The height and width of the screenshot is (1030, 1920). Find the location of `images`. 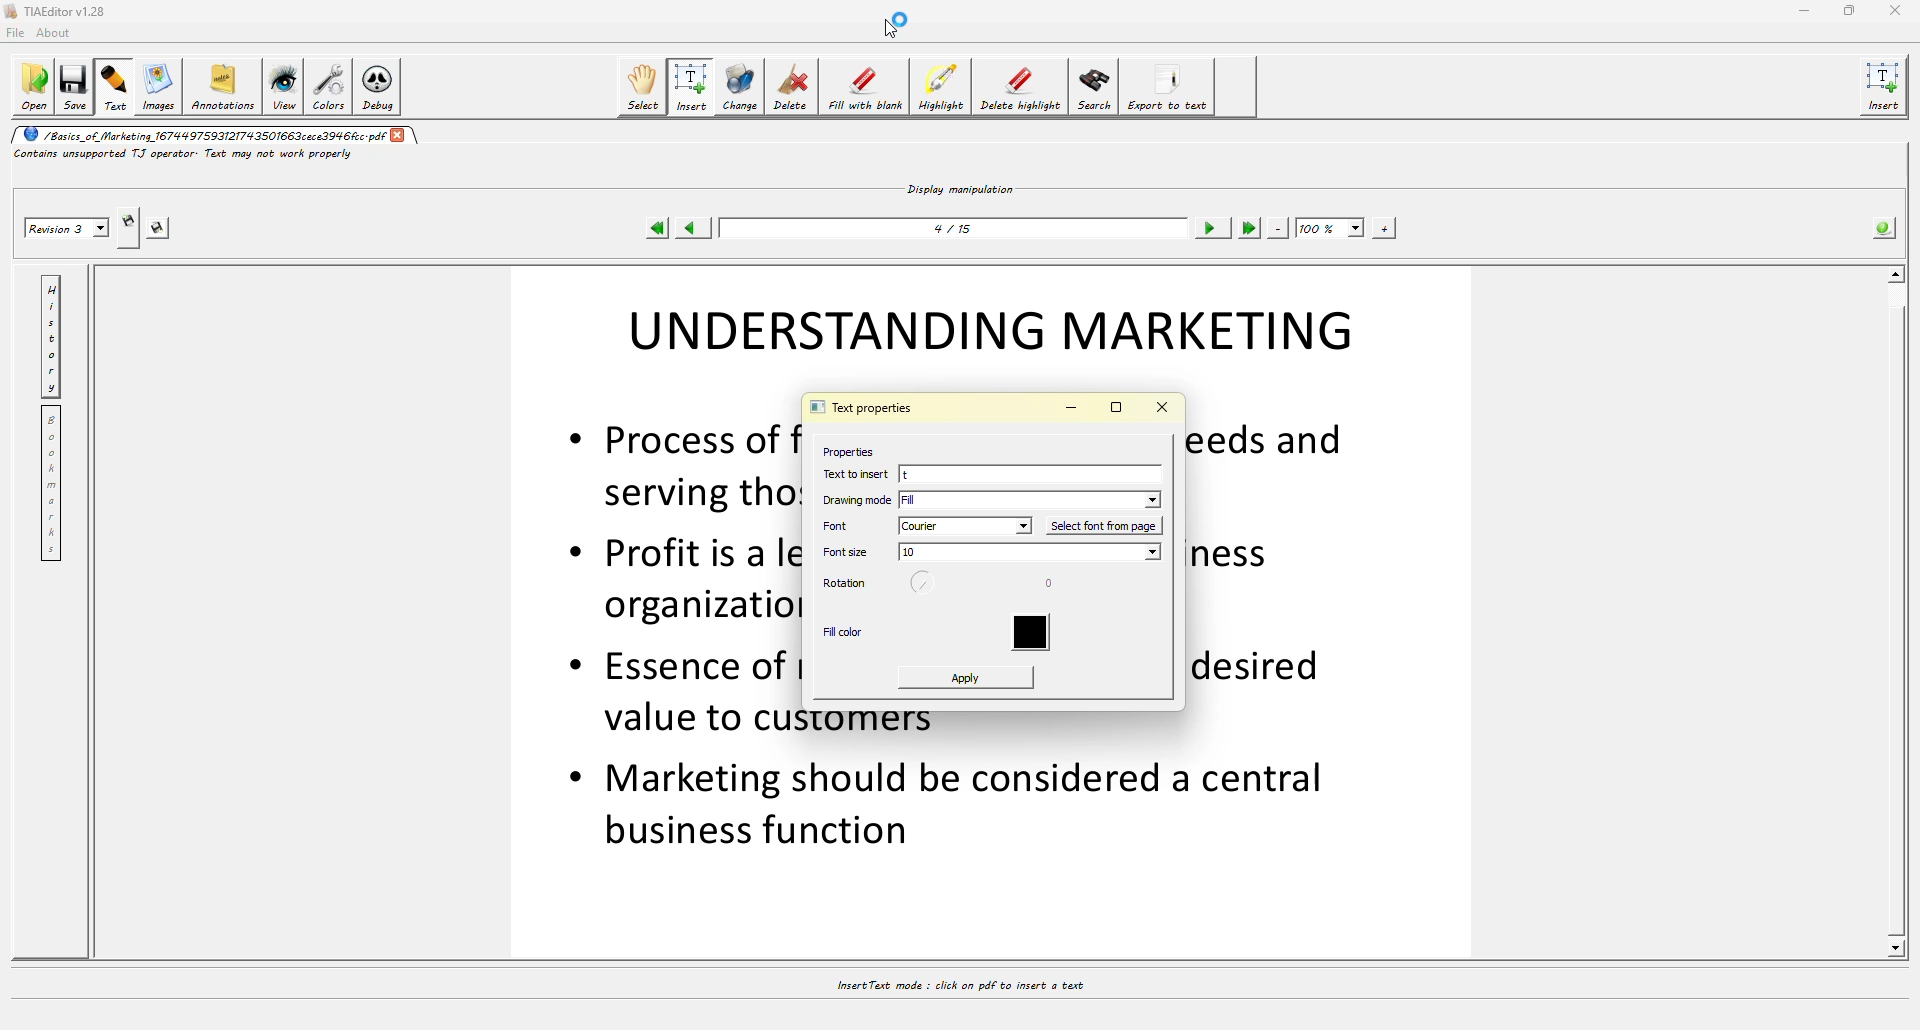

images is located at coordinates (156, 86).